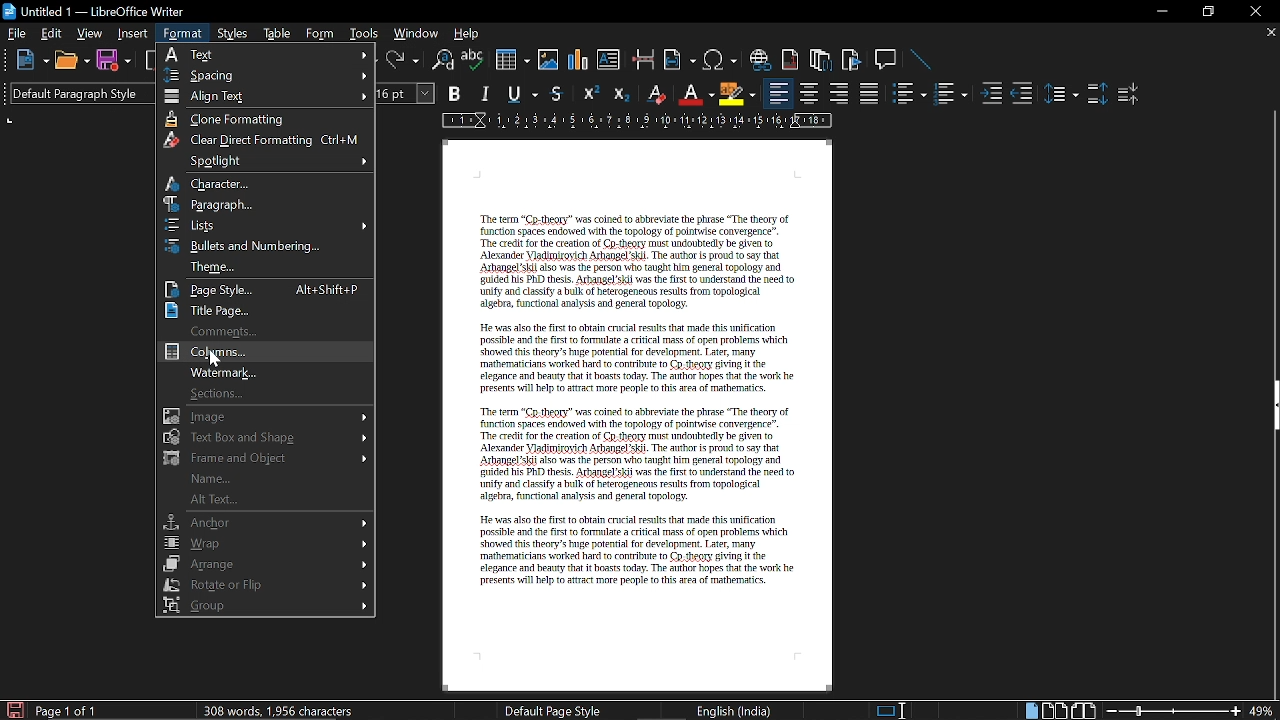 Image resolution: width=1280 pixels, height=720 pixels. I want to click on Anchor, so click(264, 521).